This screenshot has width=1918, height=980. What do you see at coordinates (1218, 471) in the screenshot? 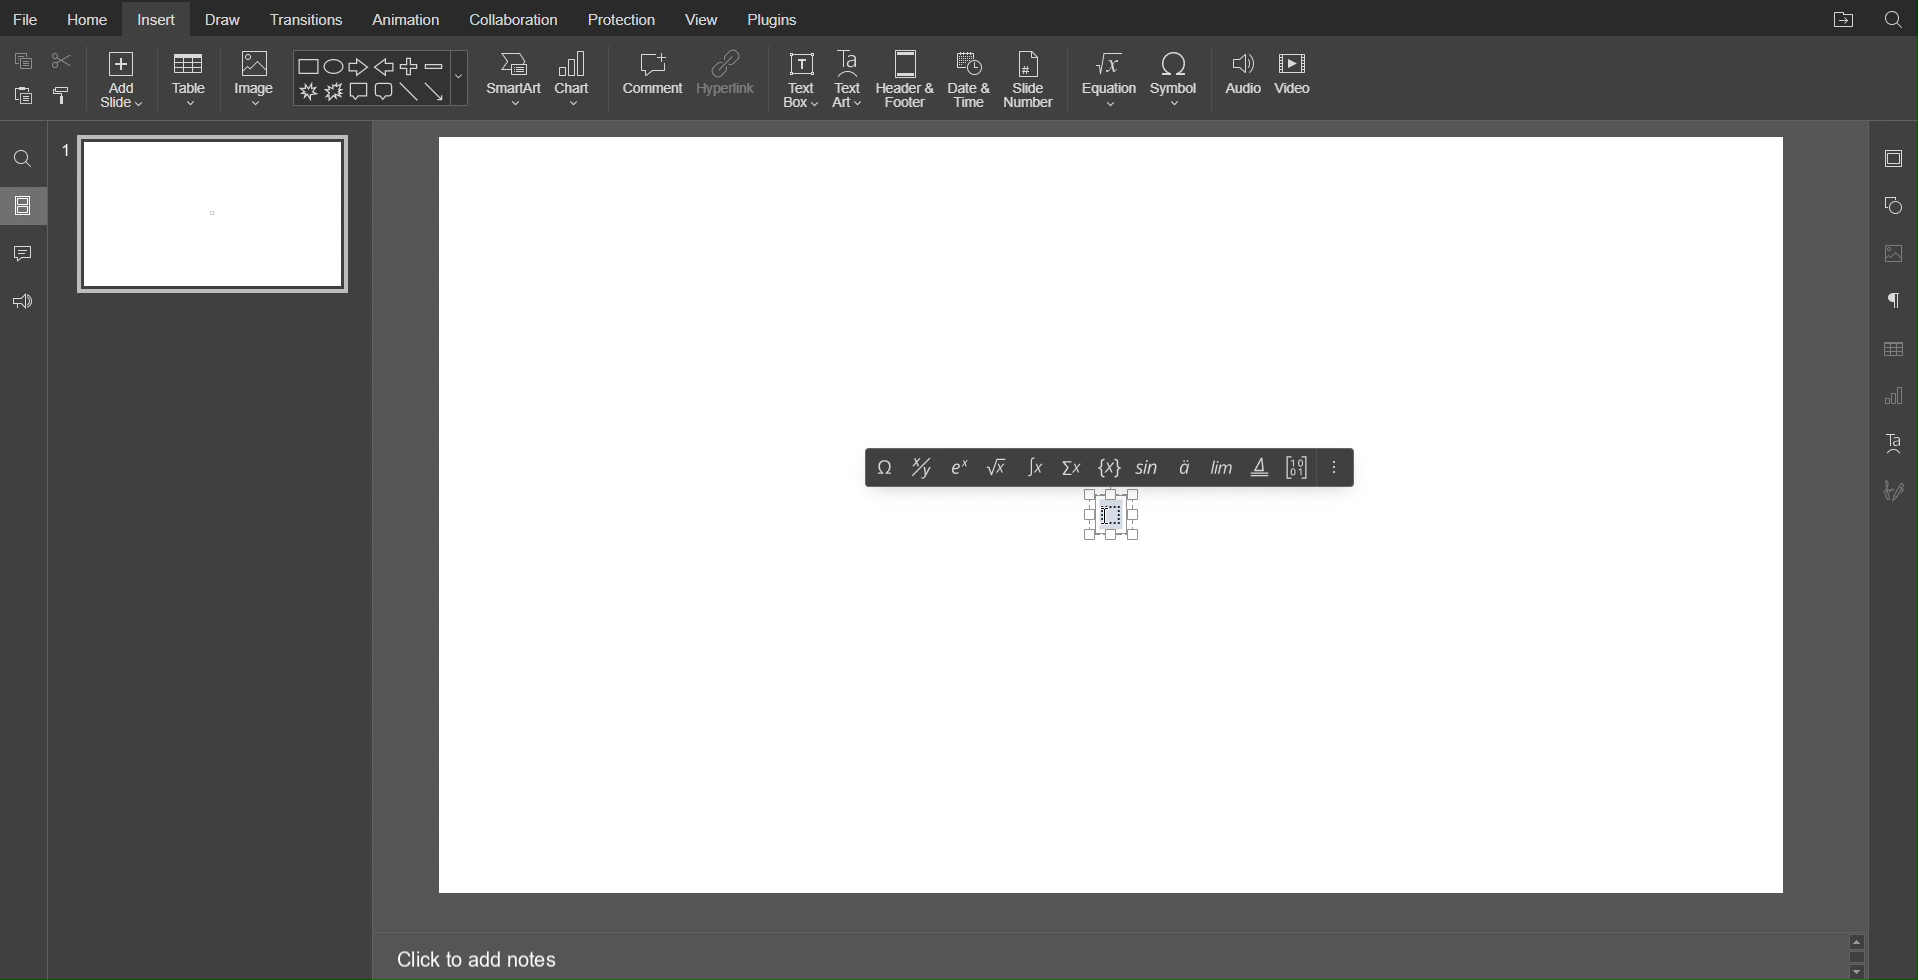
I see `Limit` at bounding box center [1218, 471].